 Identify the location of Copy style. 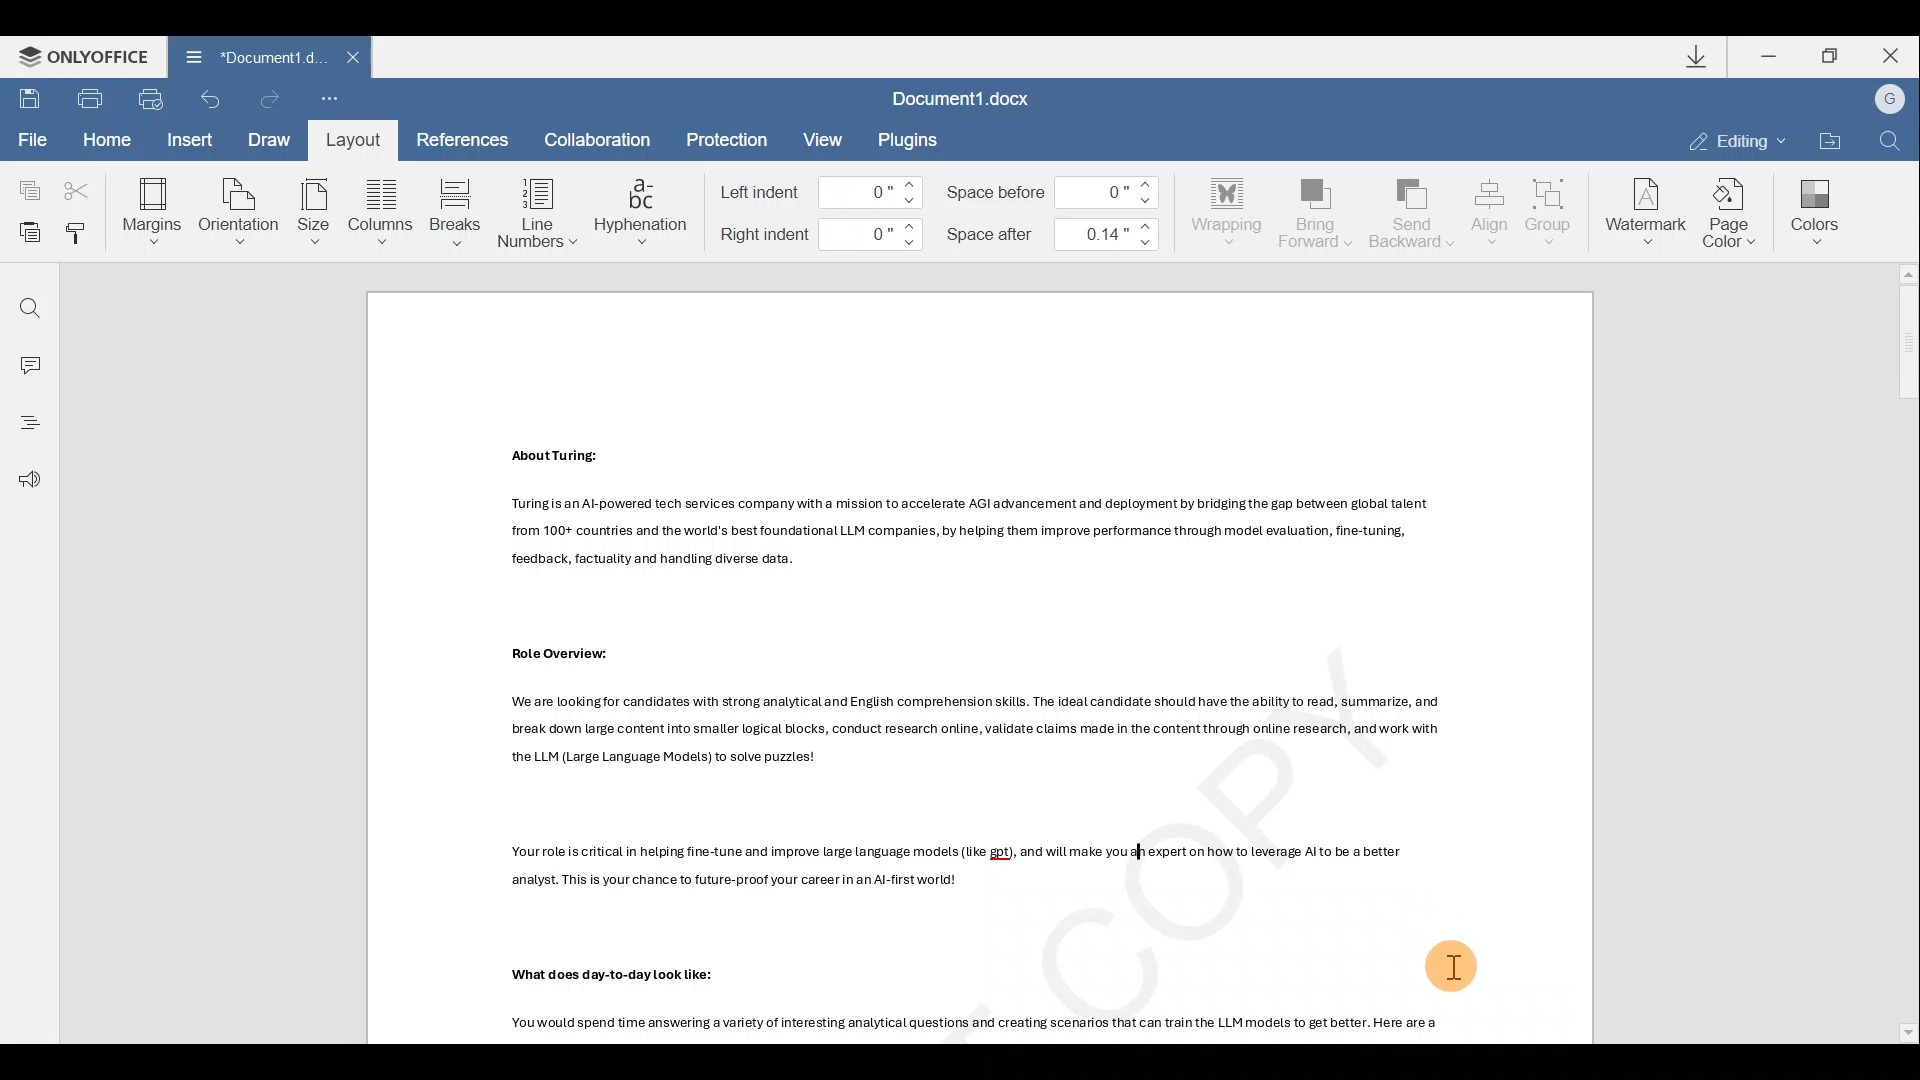
(82, 236).